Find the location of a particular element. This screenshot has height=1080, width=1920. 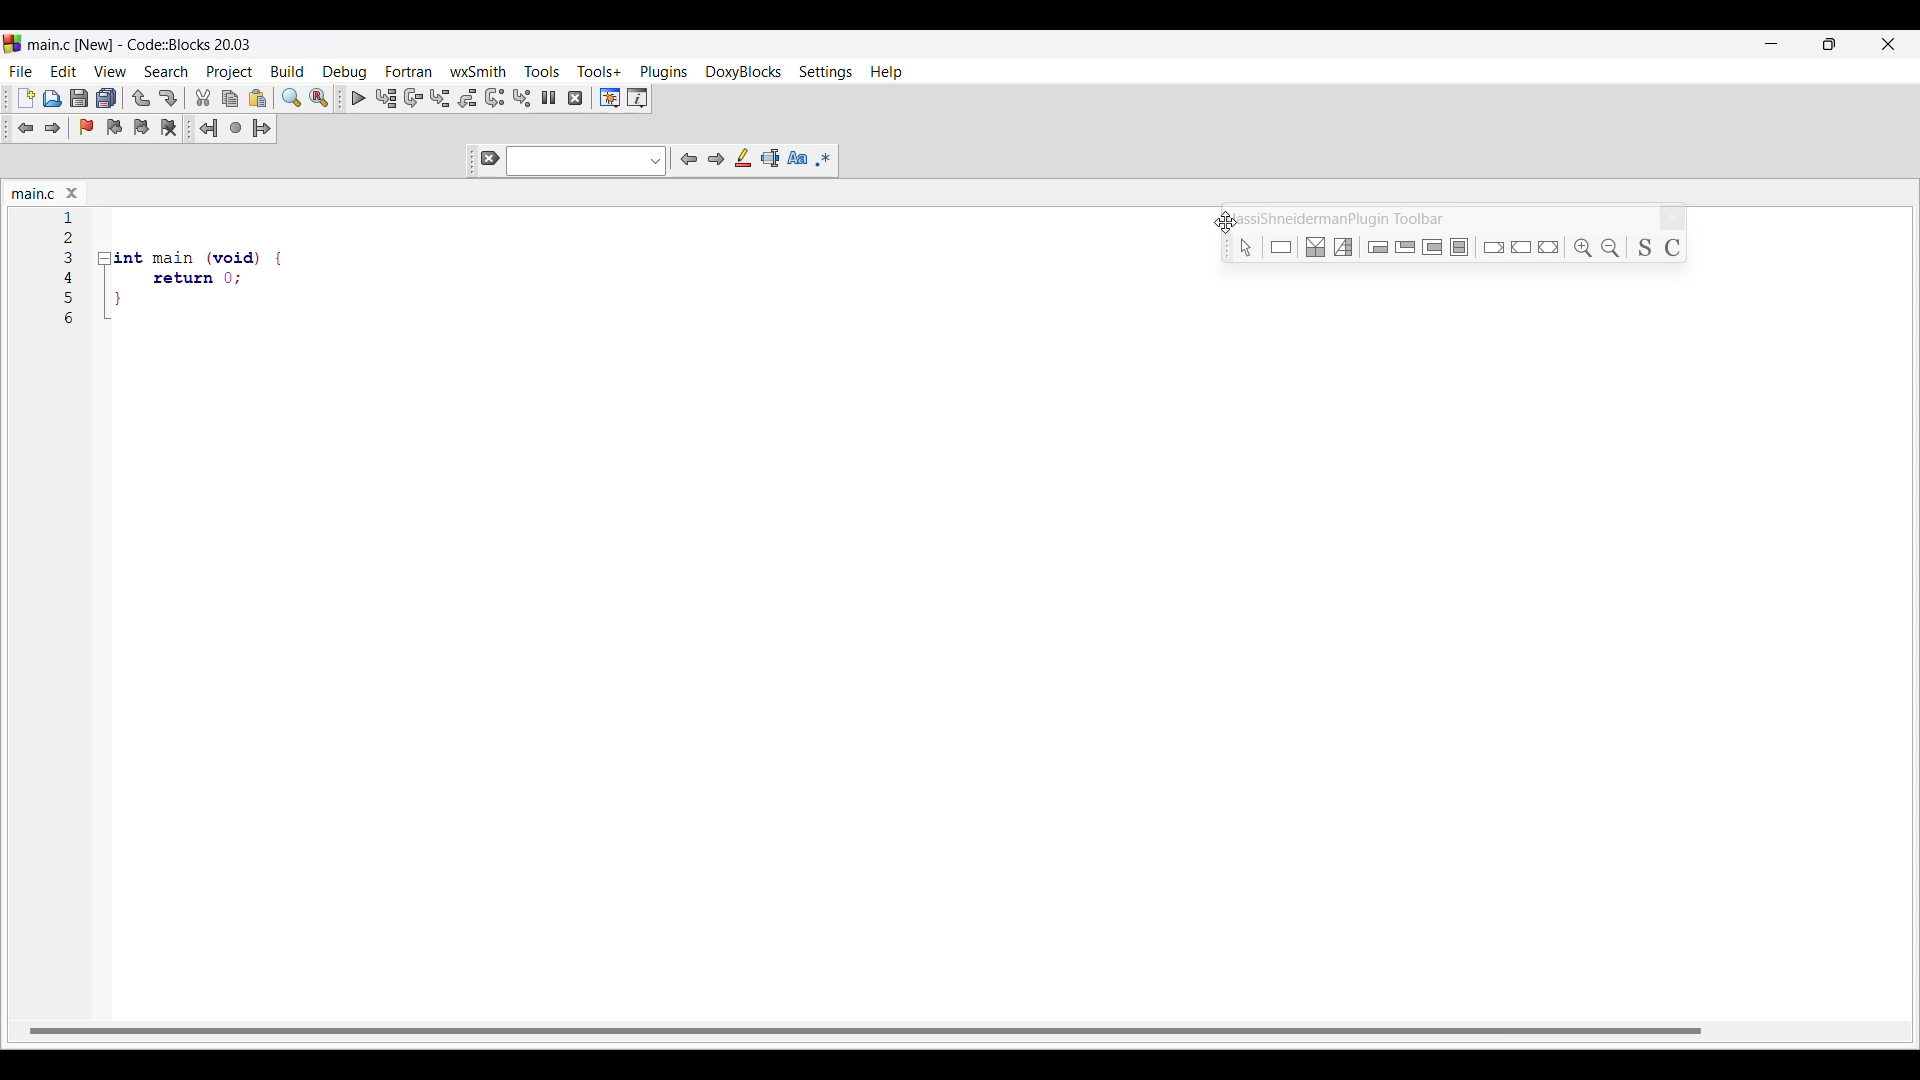

DoxyBlocks menu is located at coordinates (742, 72).